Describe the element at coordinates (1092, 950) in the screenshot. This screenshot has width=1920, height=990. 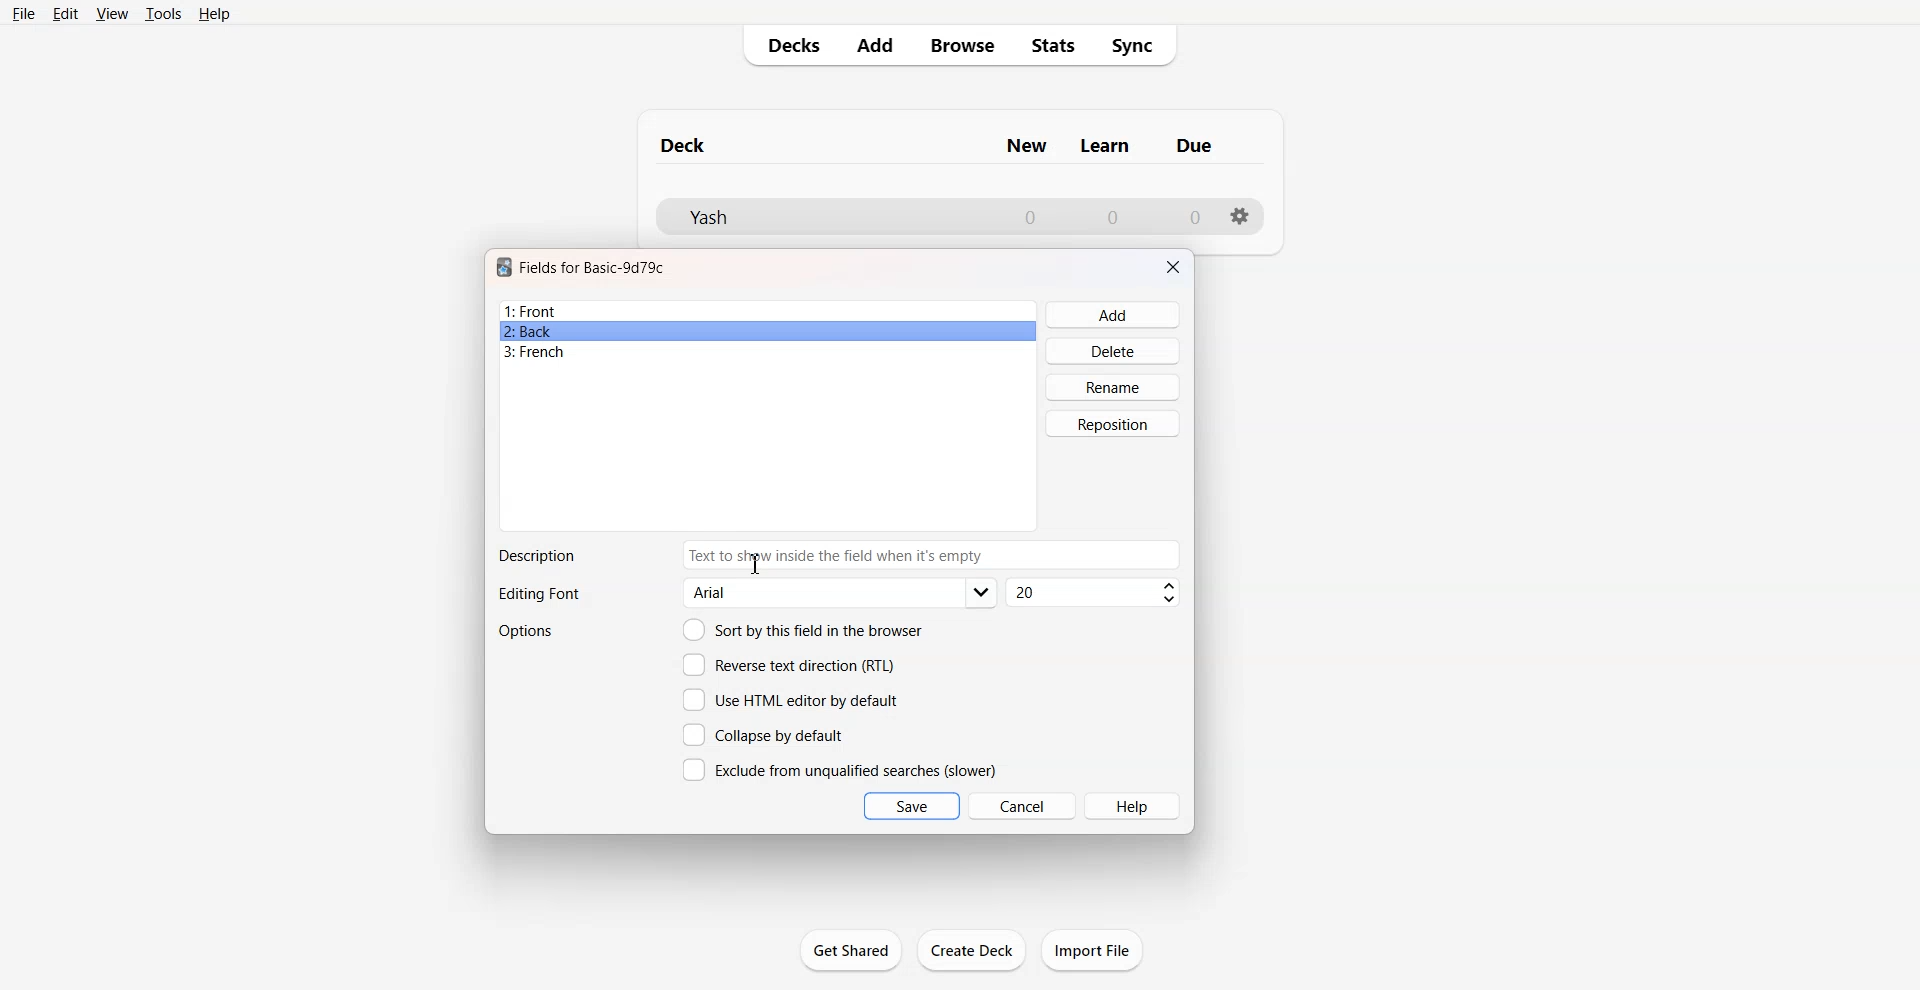
I see `Import File` at that location.